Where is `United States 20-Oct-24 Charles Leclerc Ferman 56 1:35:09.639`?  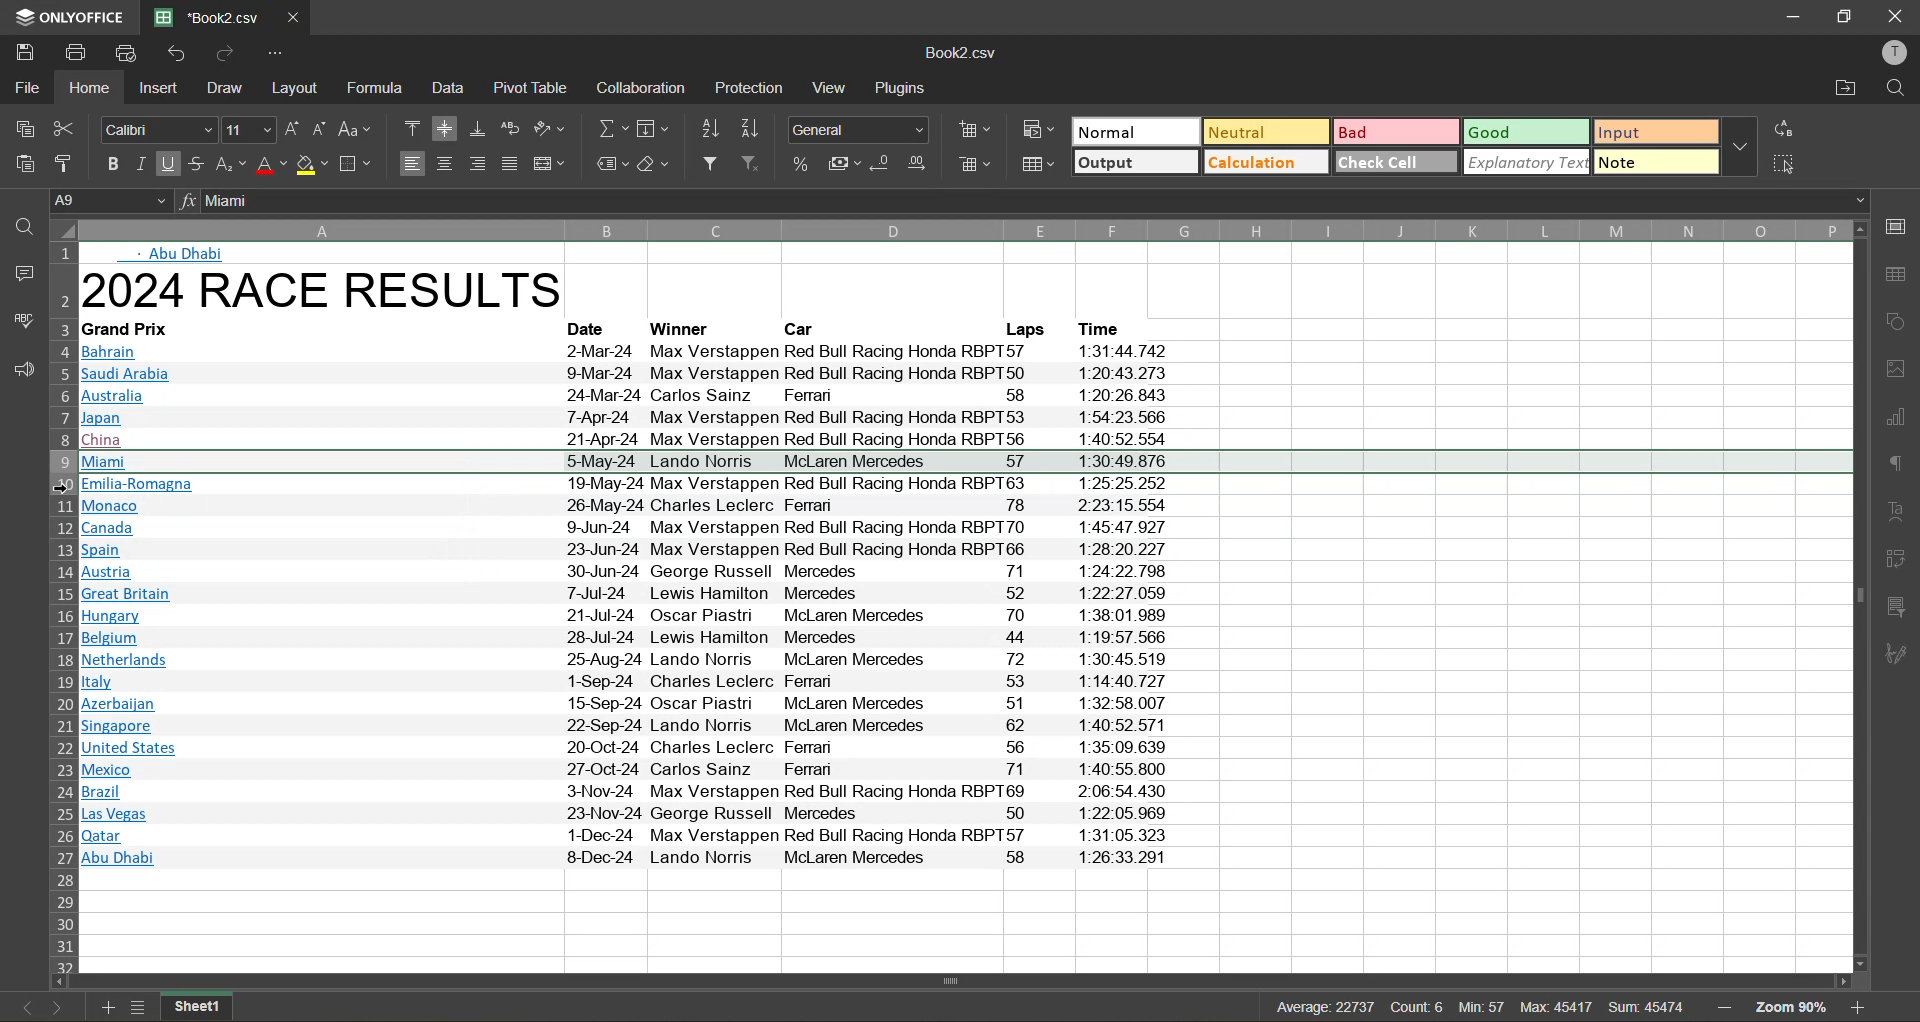 United States 20-Oct-24 Charles Leclerc Ferman 56 1:35:09.639 is located at coordinates (628, 748).